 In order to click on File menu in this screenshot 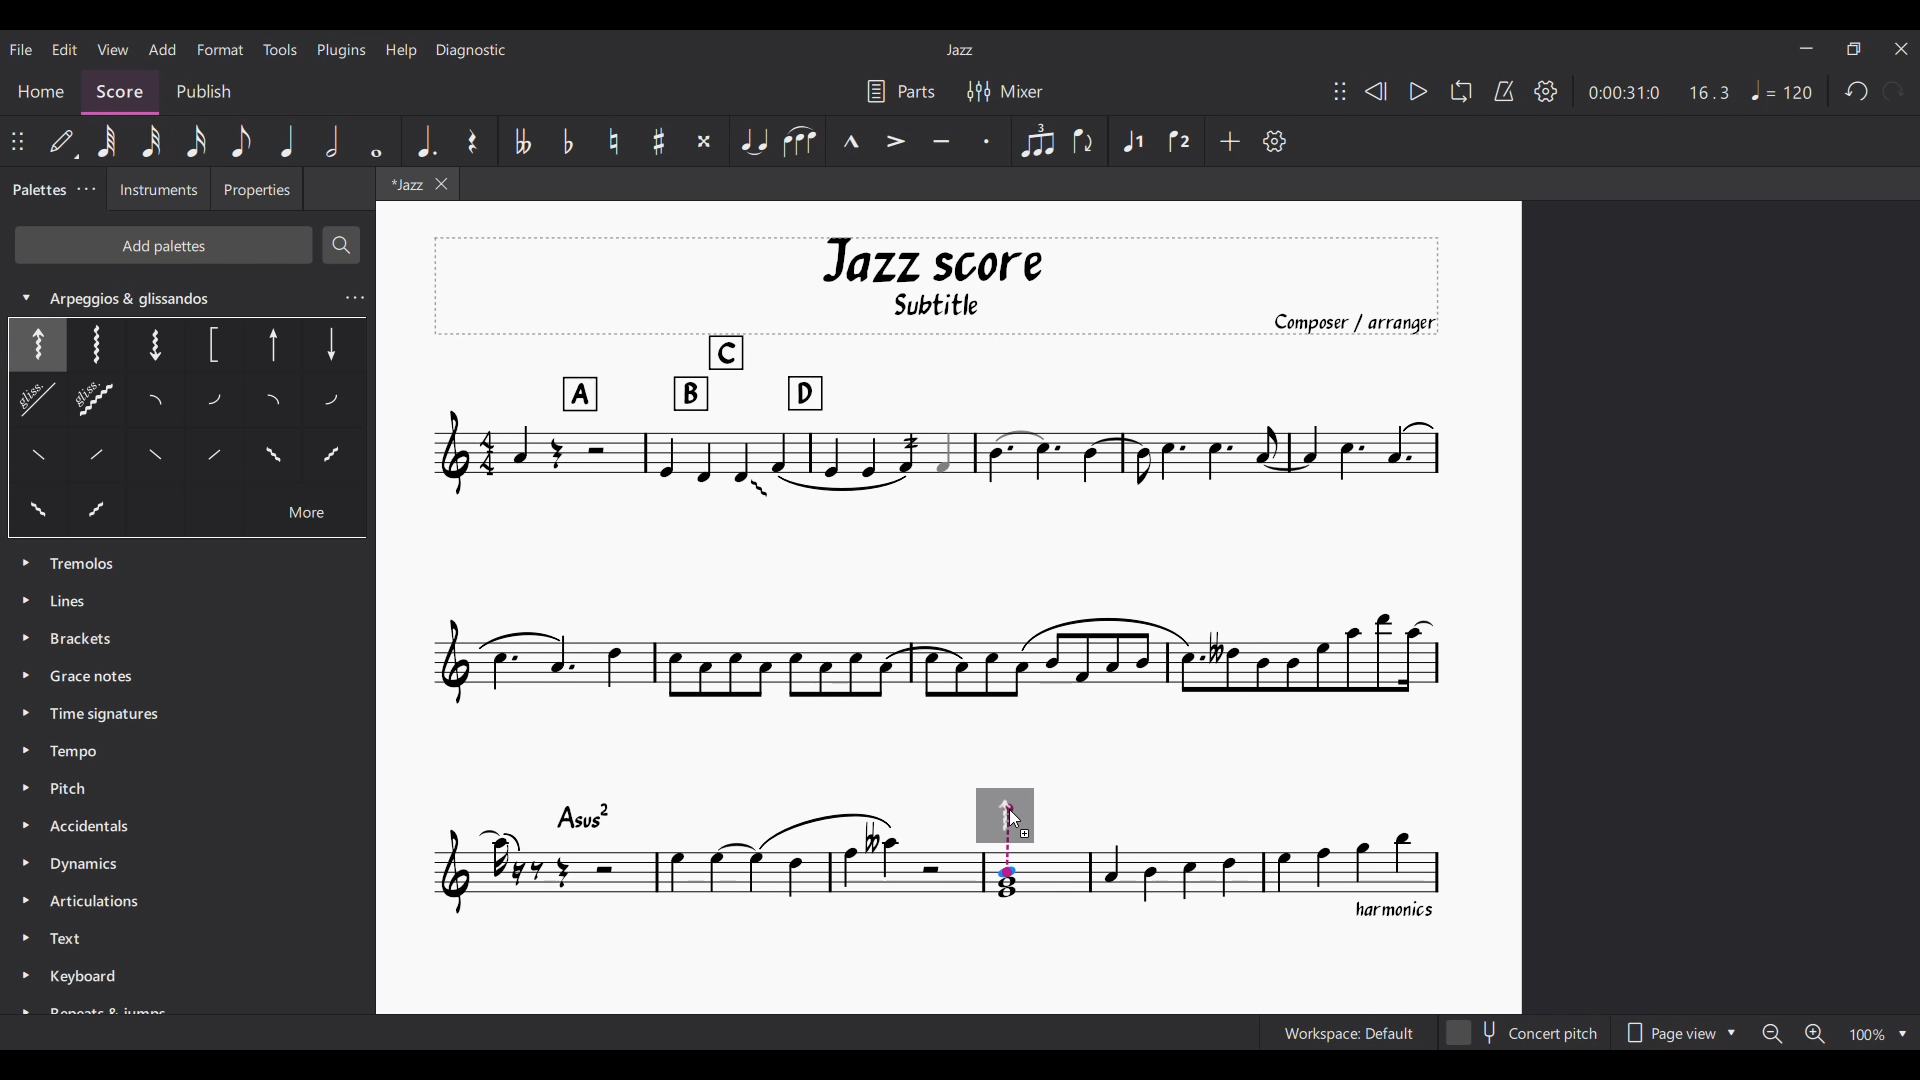, I will do `click(21, 49)`.